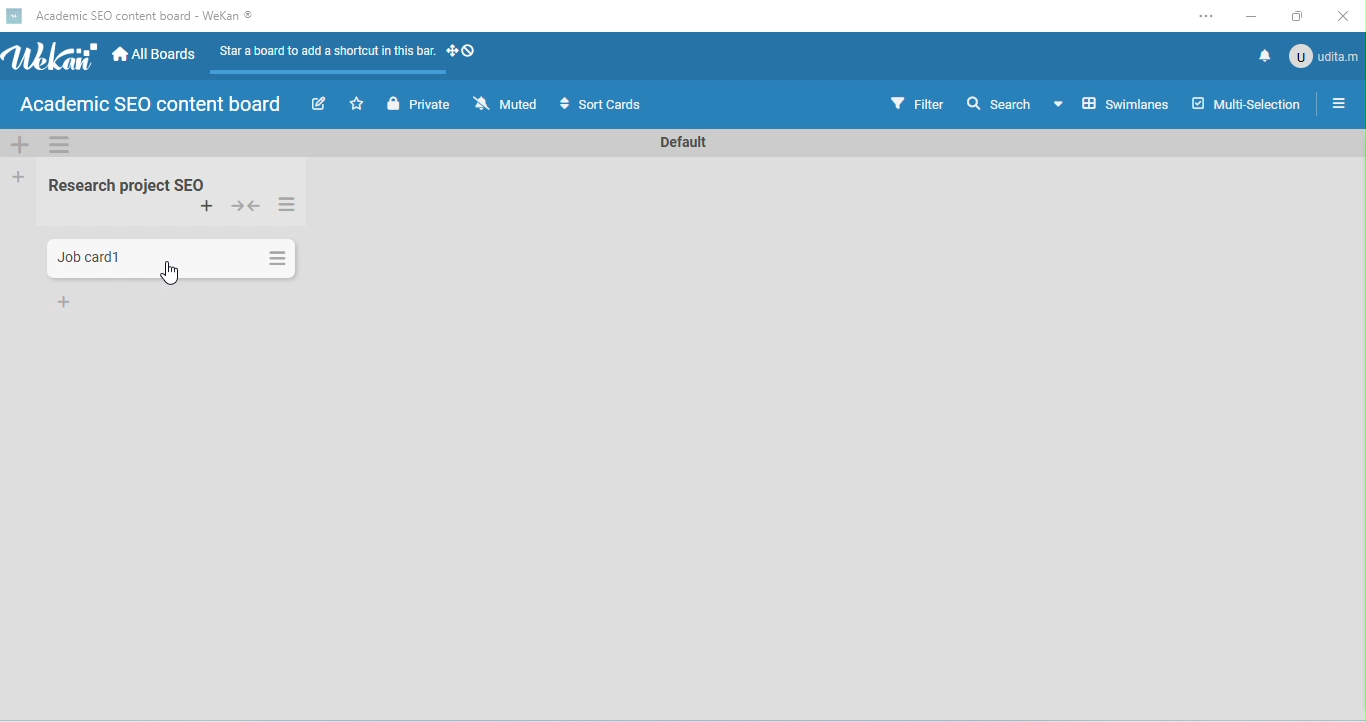 The height and width of the screenshot is (722, 1366). I want to click on board name: Academic SEO content board, so click(147, 106).